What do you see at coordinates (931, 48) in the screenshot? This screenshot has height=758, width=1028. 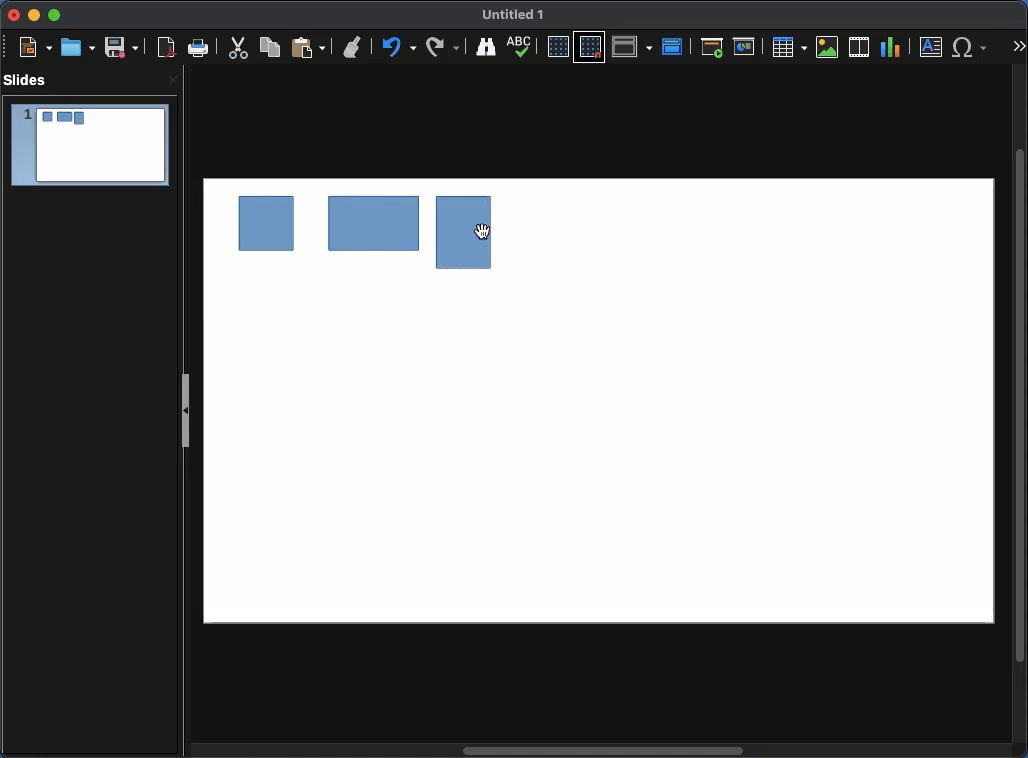 I see `Textbox` at bounding box center [931, 48].